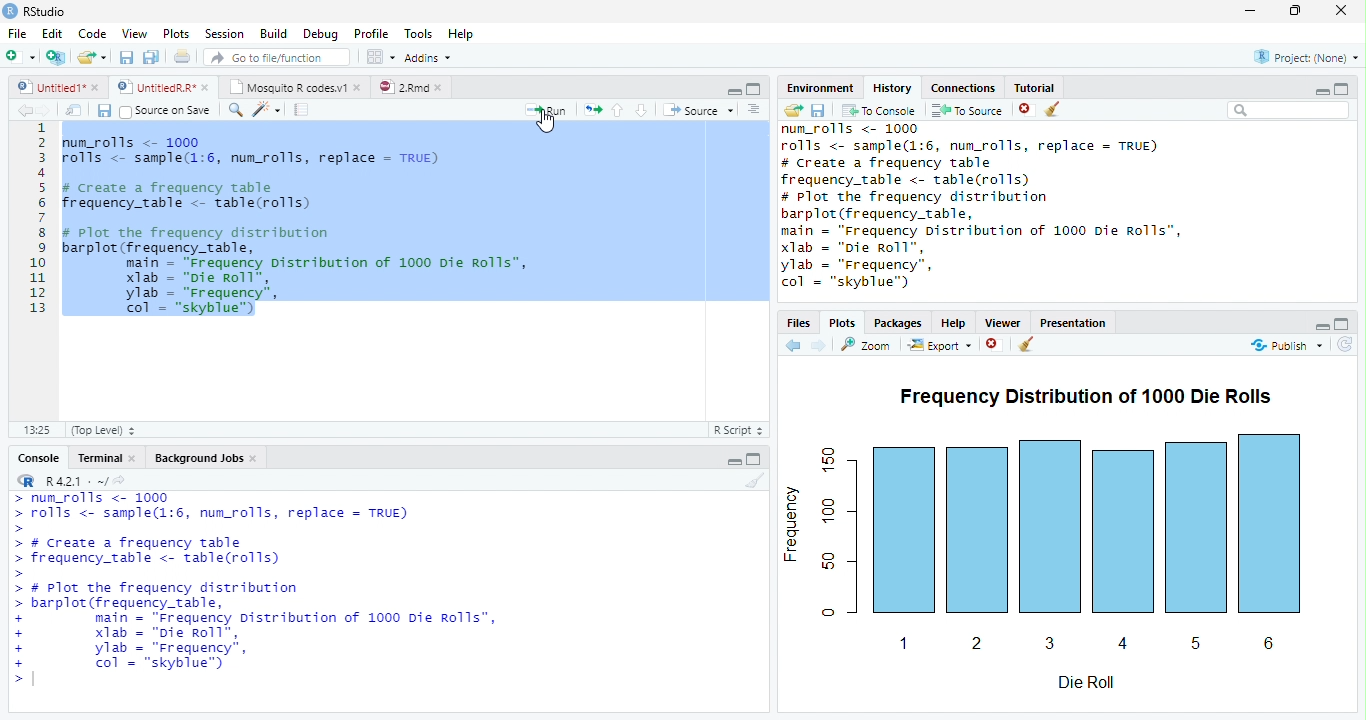 This screenshot has height=720, width=1366. I want to click on ©) 28md, so click(410, 87).